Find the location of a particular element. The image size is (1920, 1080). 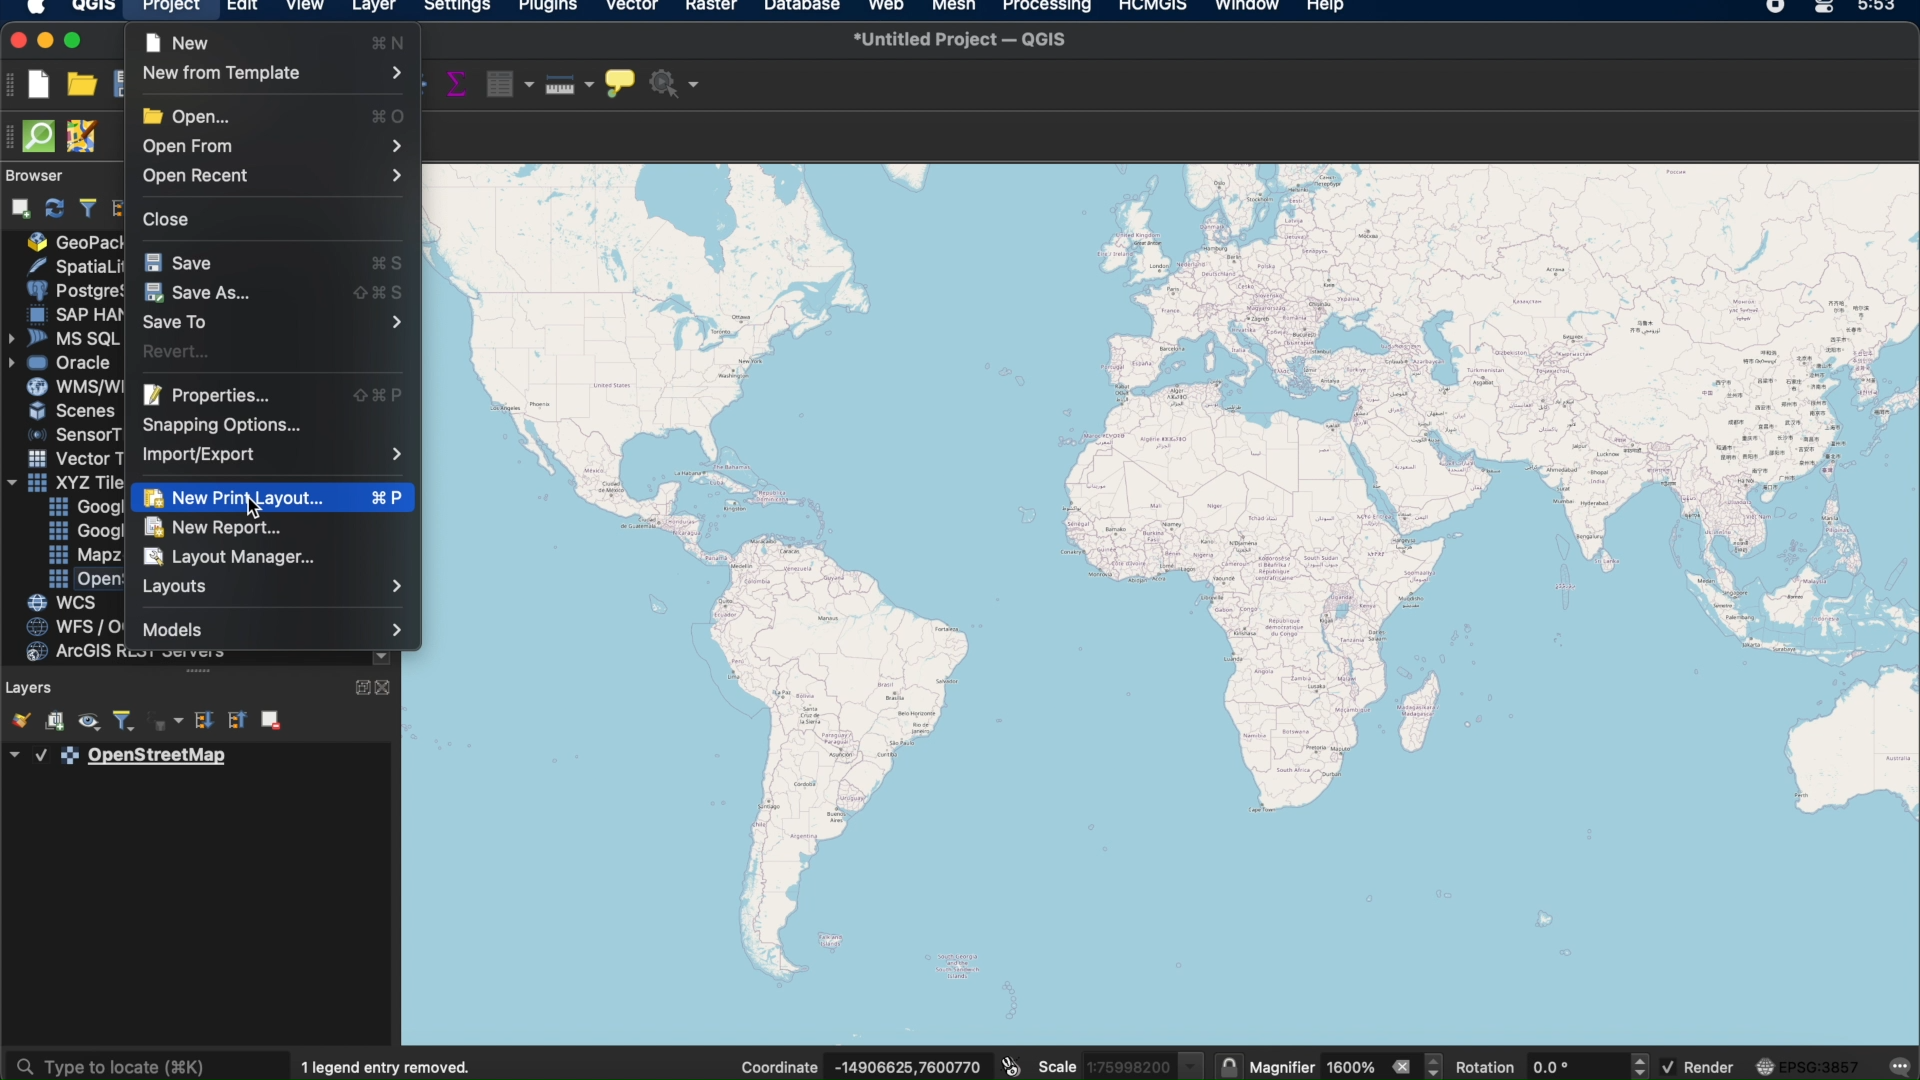

qgis is located at coordinates (91, 8).